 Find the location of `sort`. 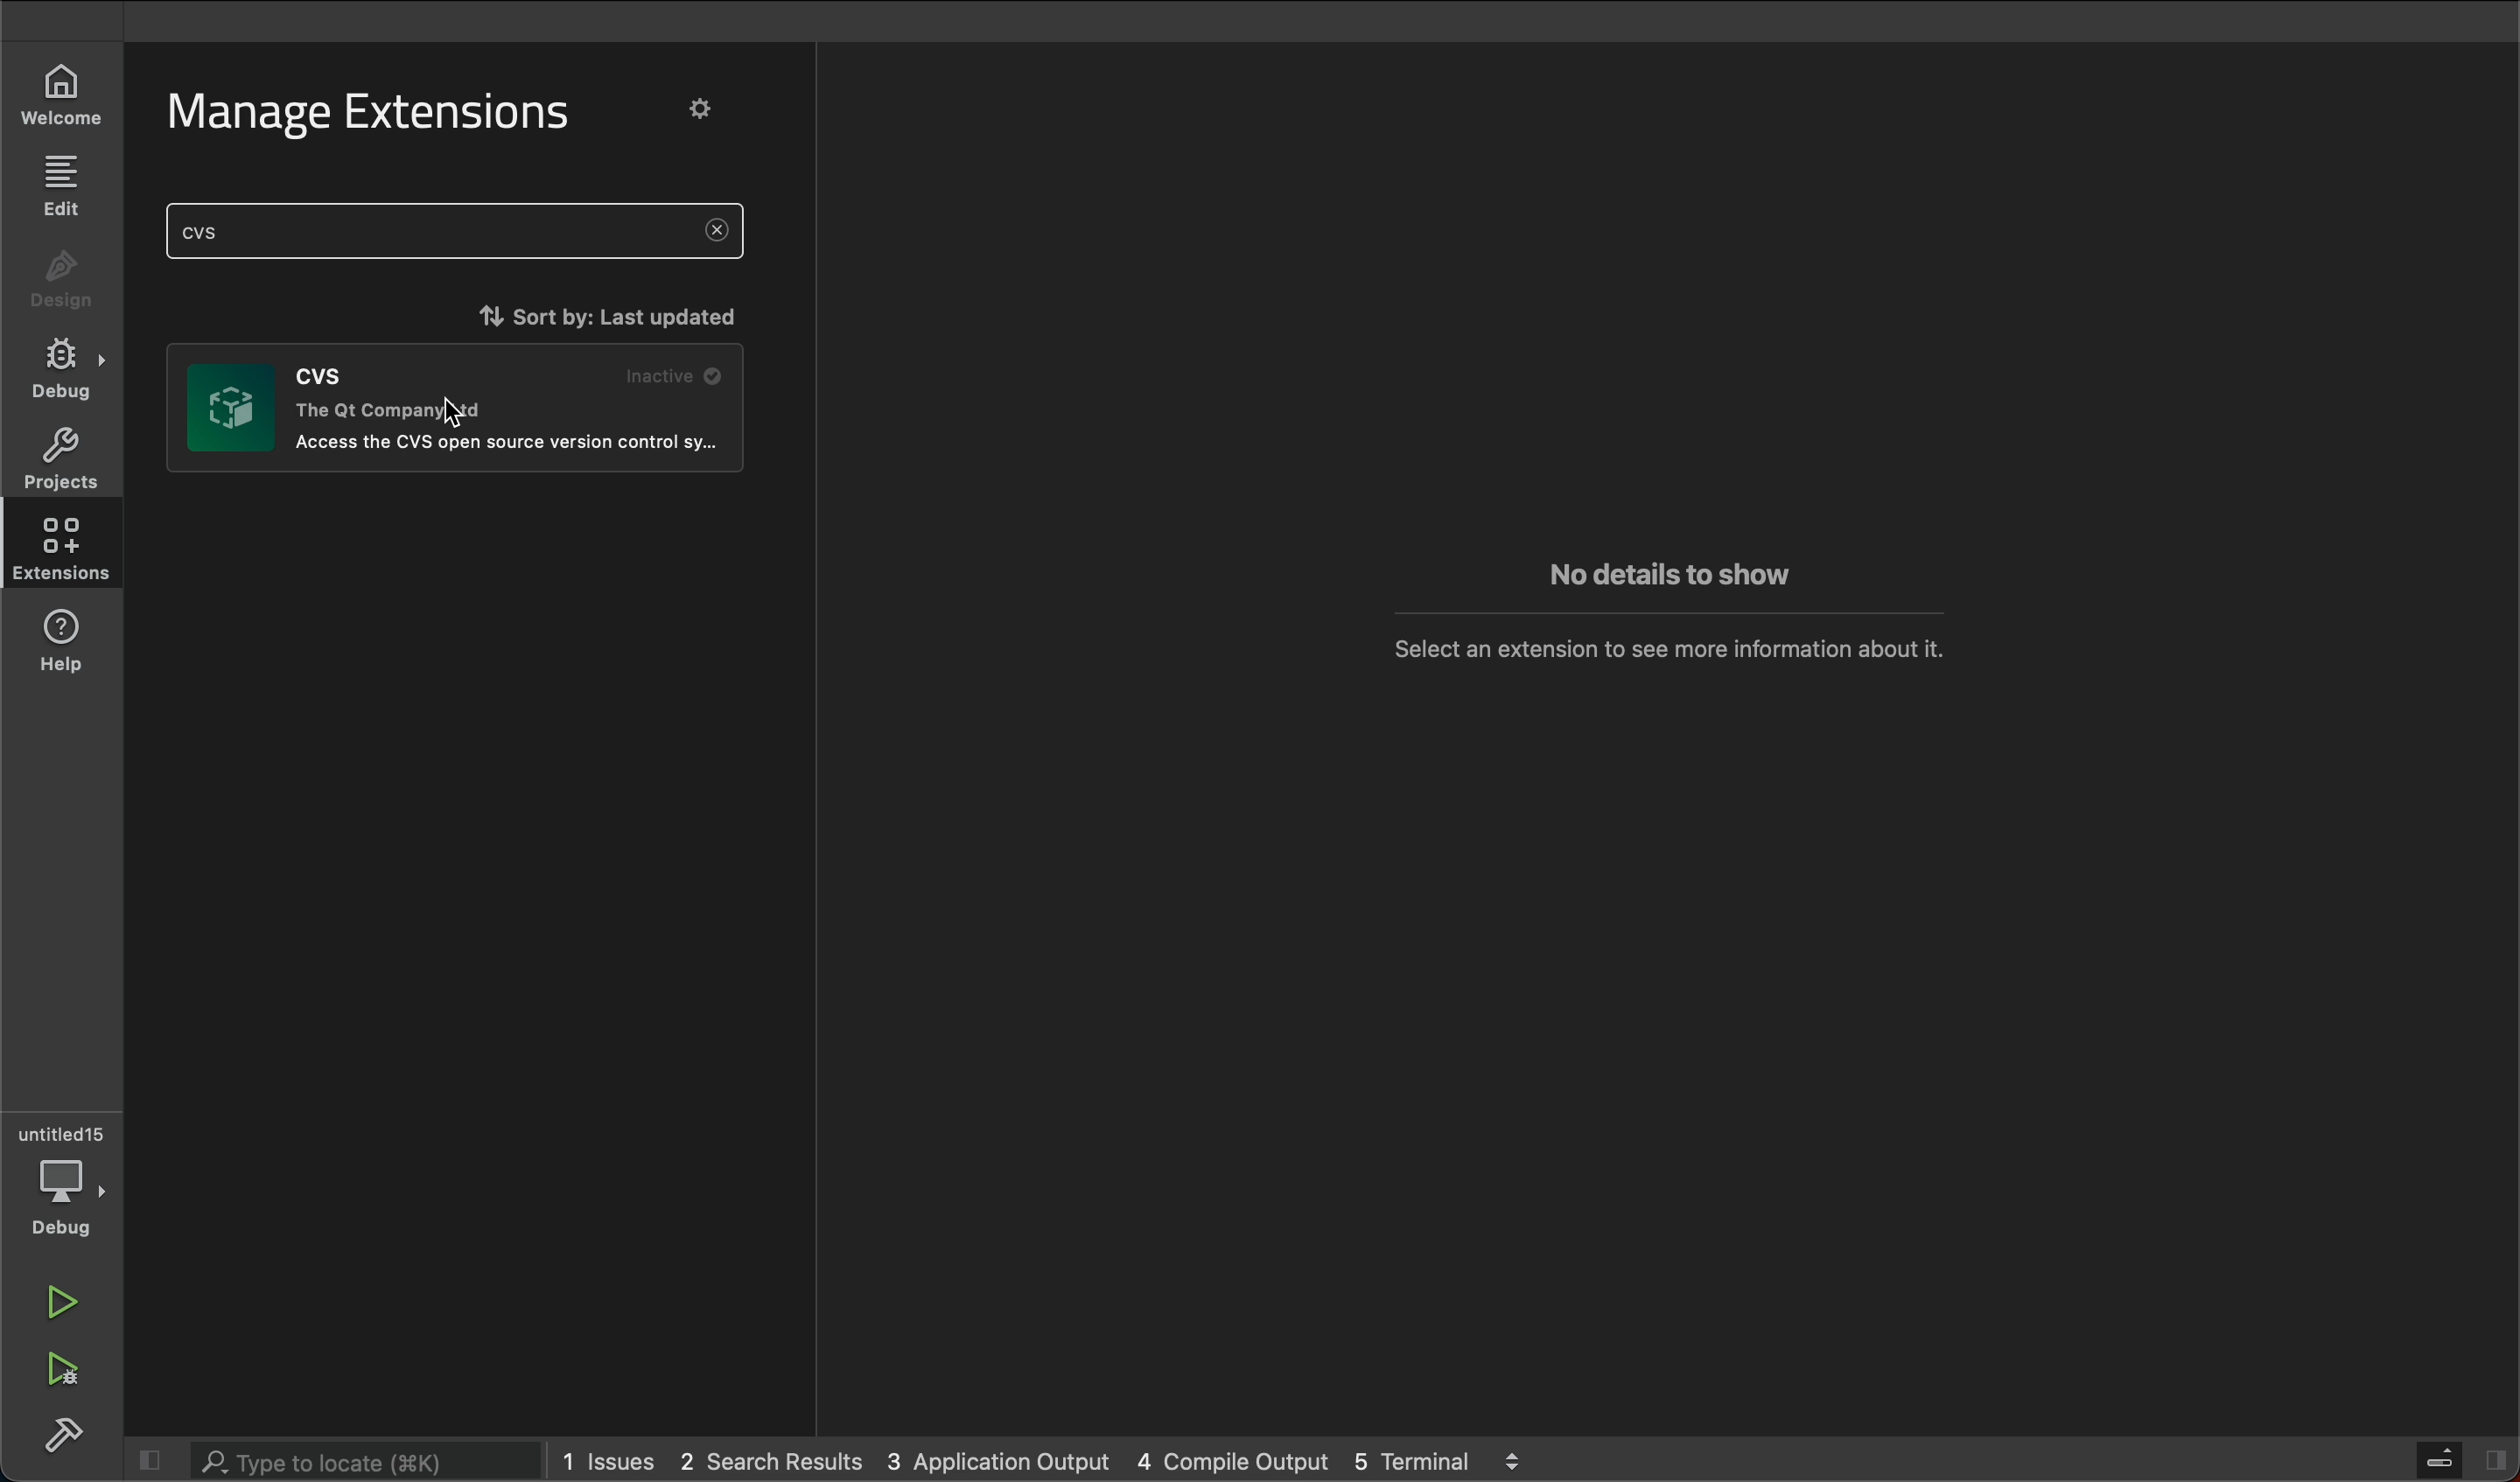

sort is located at coordinates (596, 312).